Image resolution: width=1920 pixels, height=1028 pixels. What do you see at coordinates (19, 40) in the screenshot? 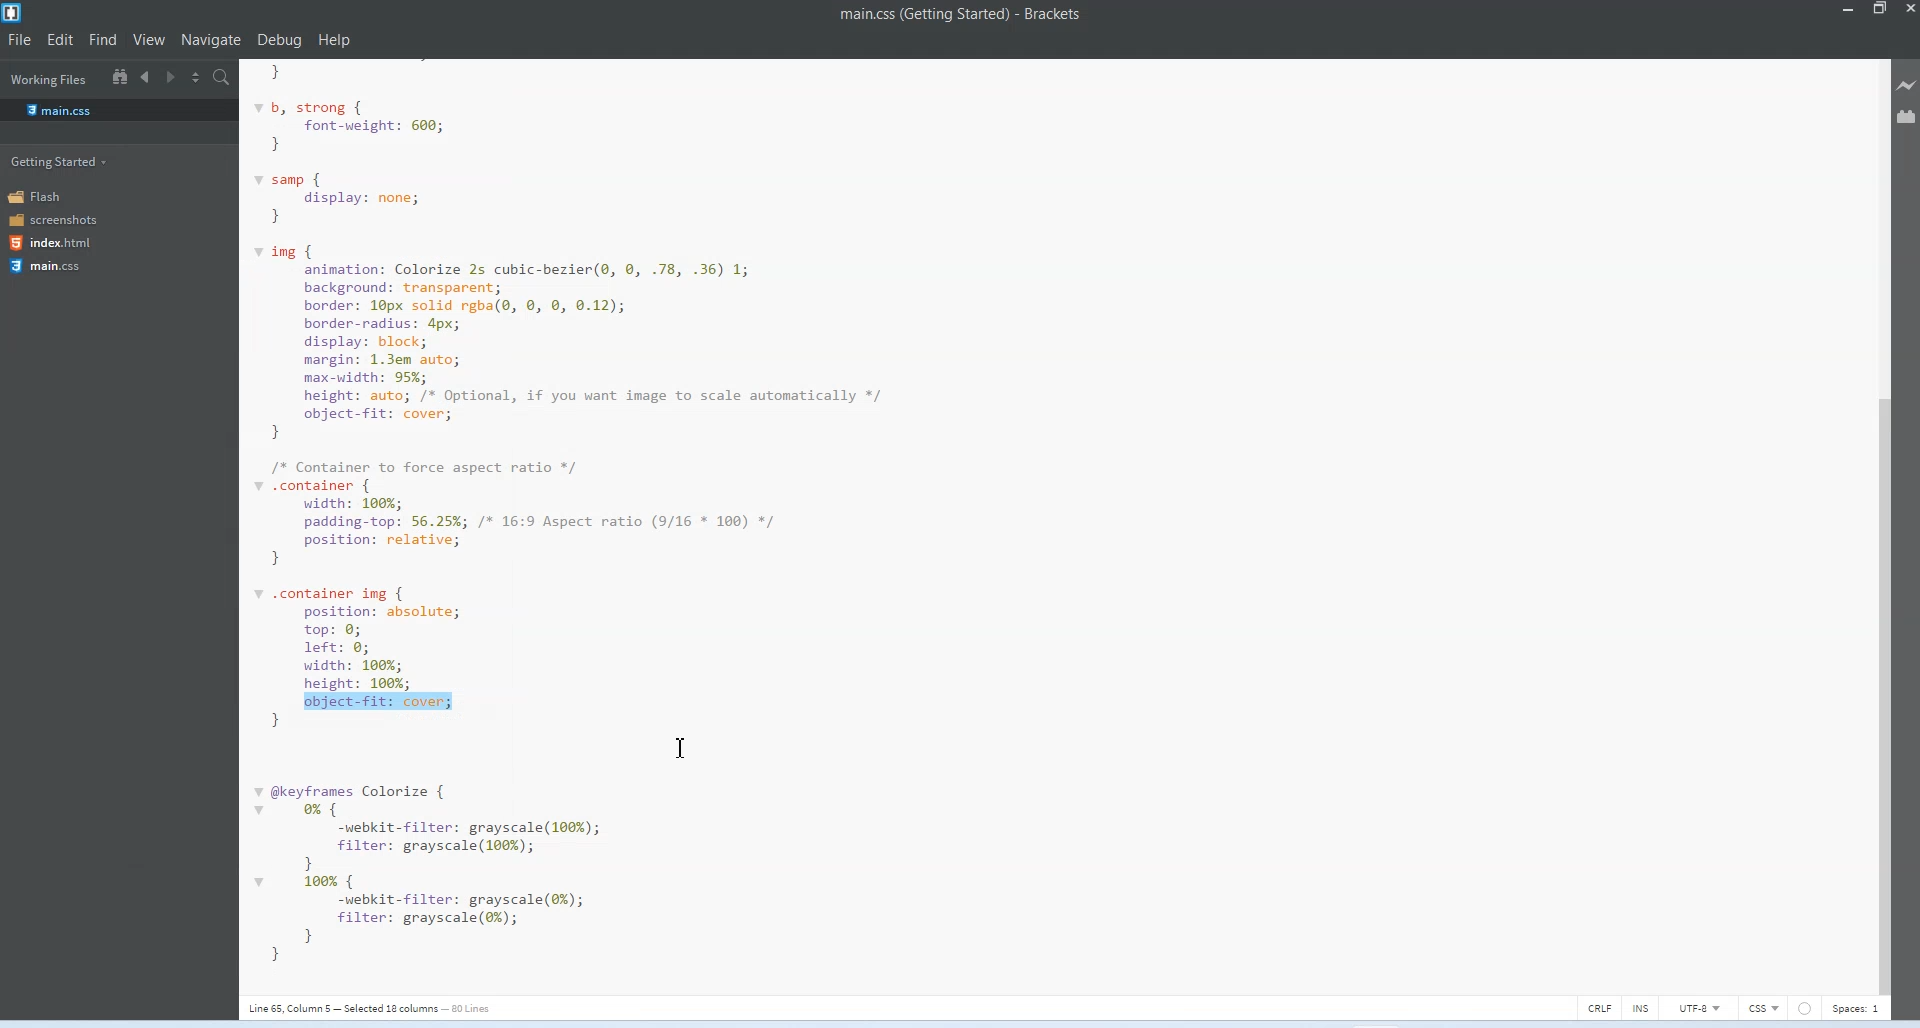
I see `File` at bounding box center [19, 40].